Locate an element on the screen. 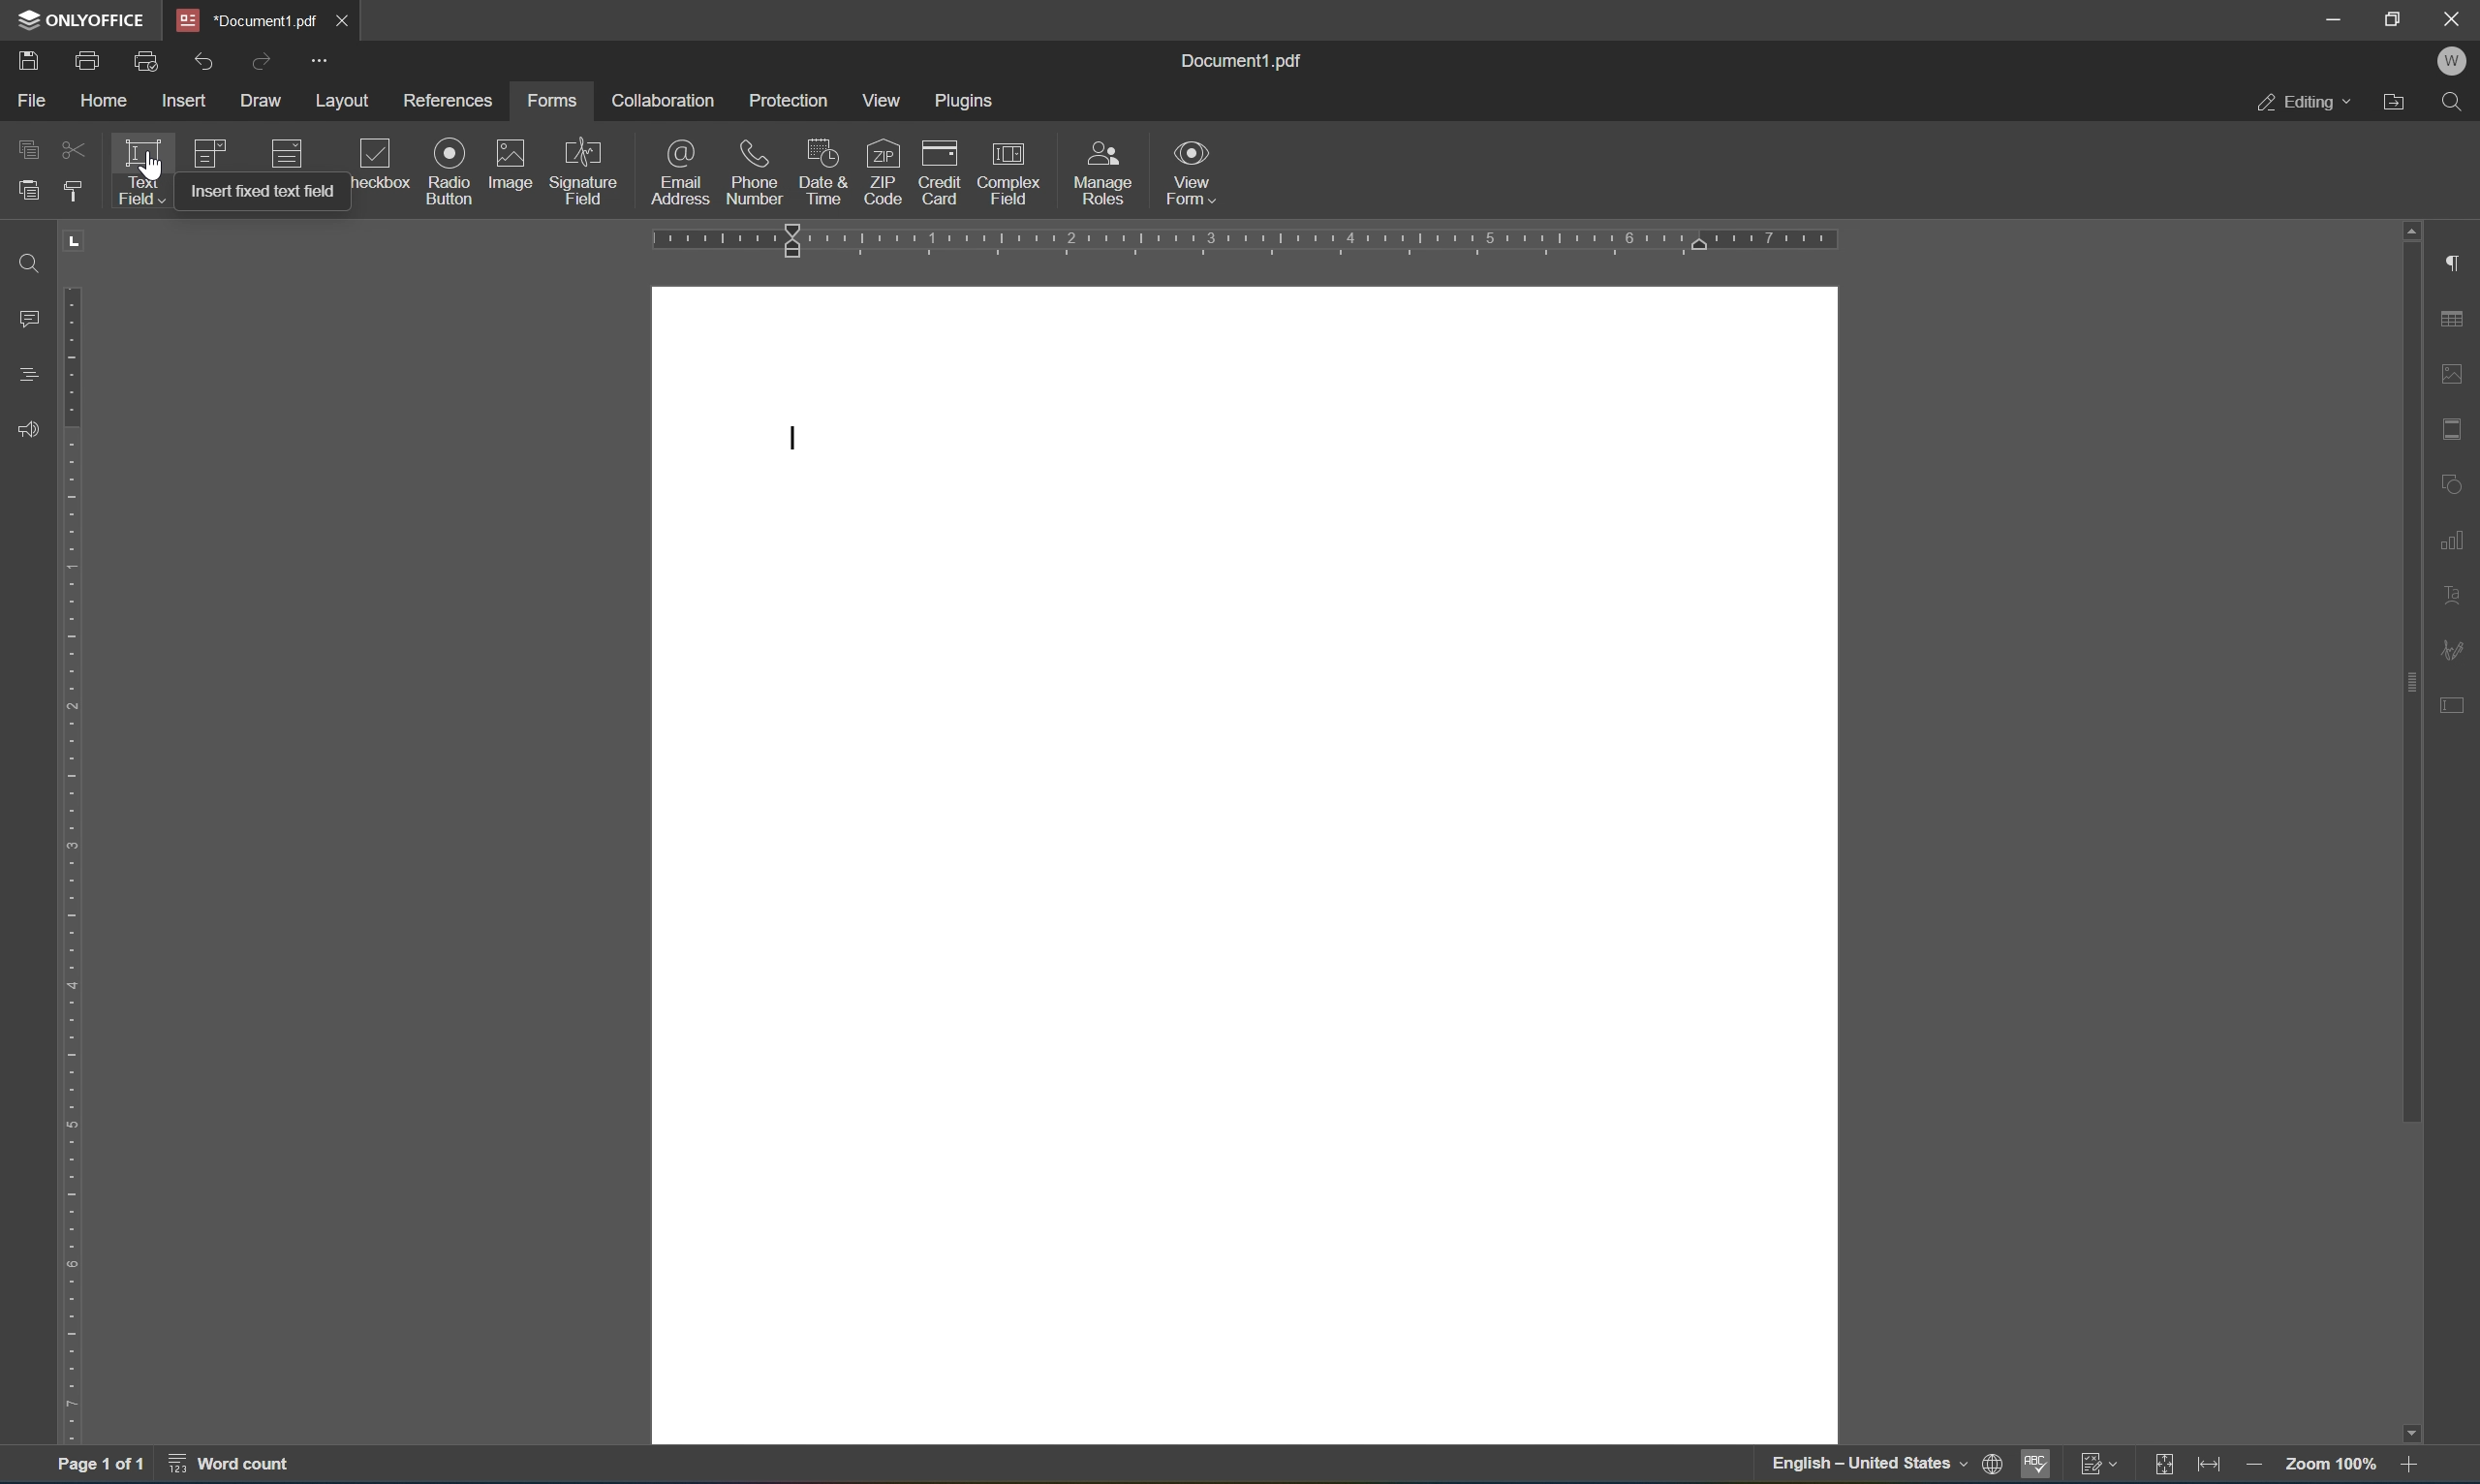  chart settings is located at coordinates (2455, 536).